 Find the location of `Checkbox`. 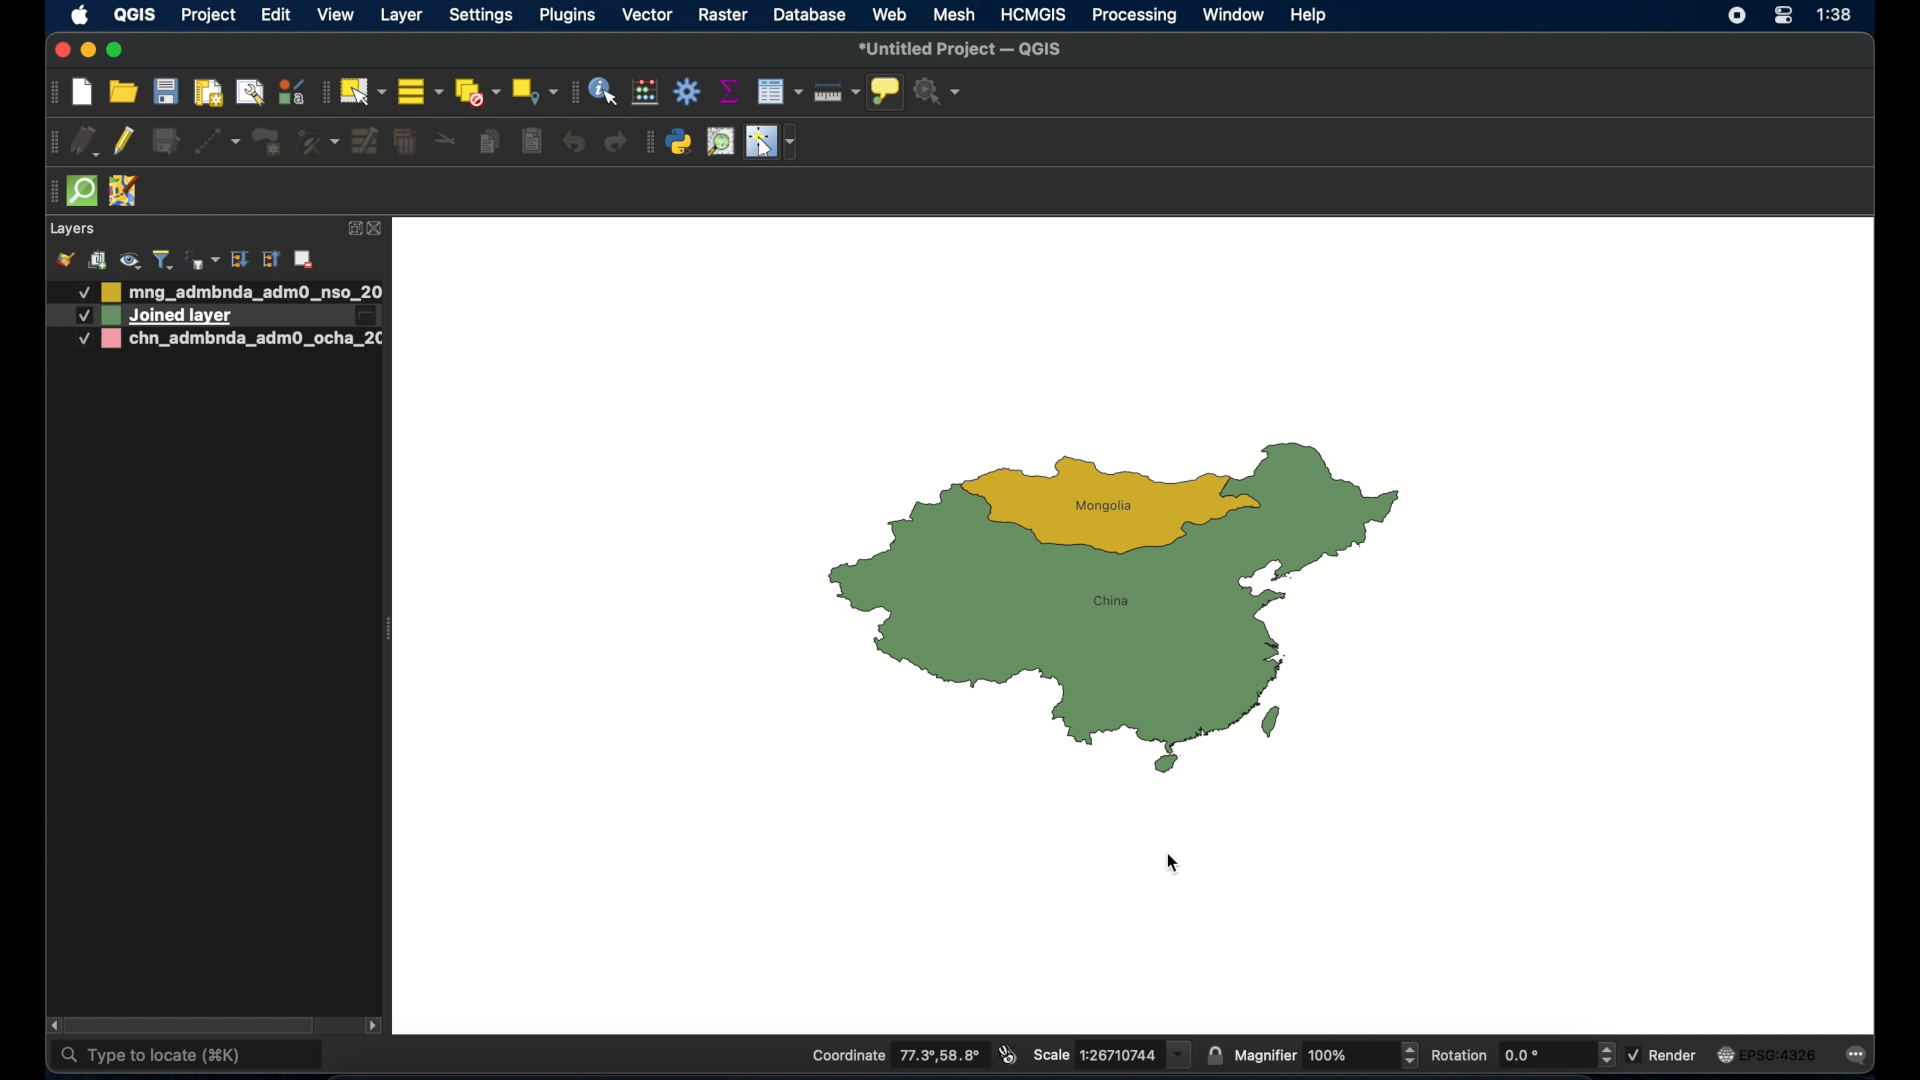

Checkbox is located at coordinates (76, 340).